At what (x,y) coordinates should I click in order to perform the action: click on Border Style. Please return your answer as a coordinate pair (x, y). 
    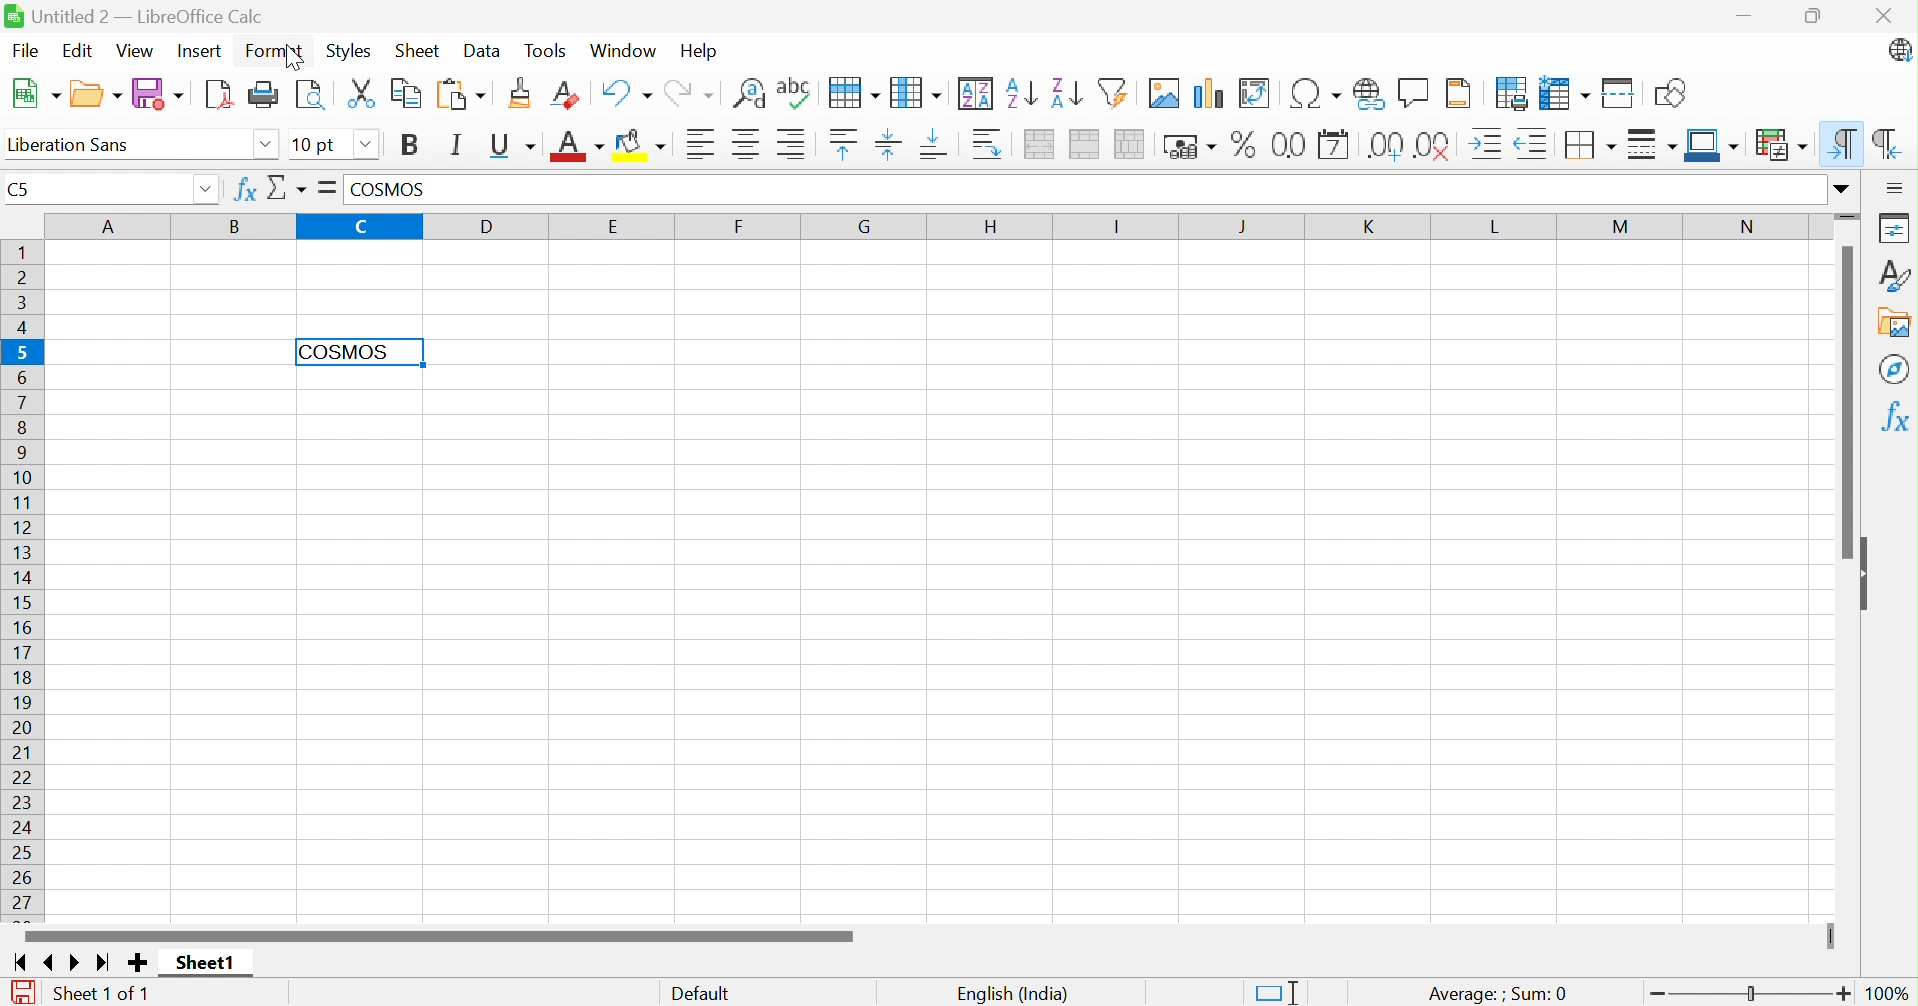
    Looking at the image, I should click on (1654, 147).